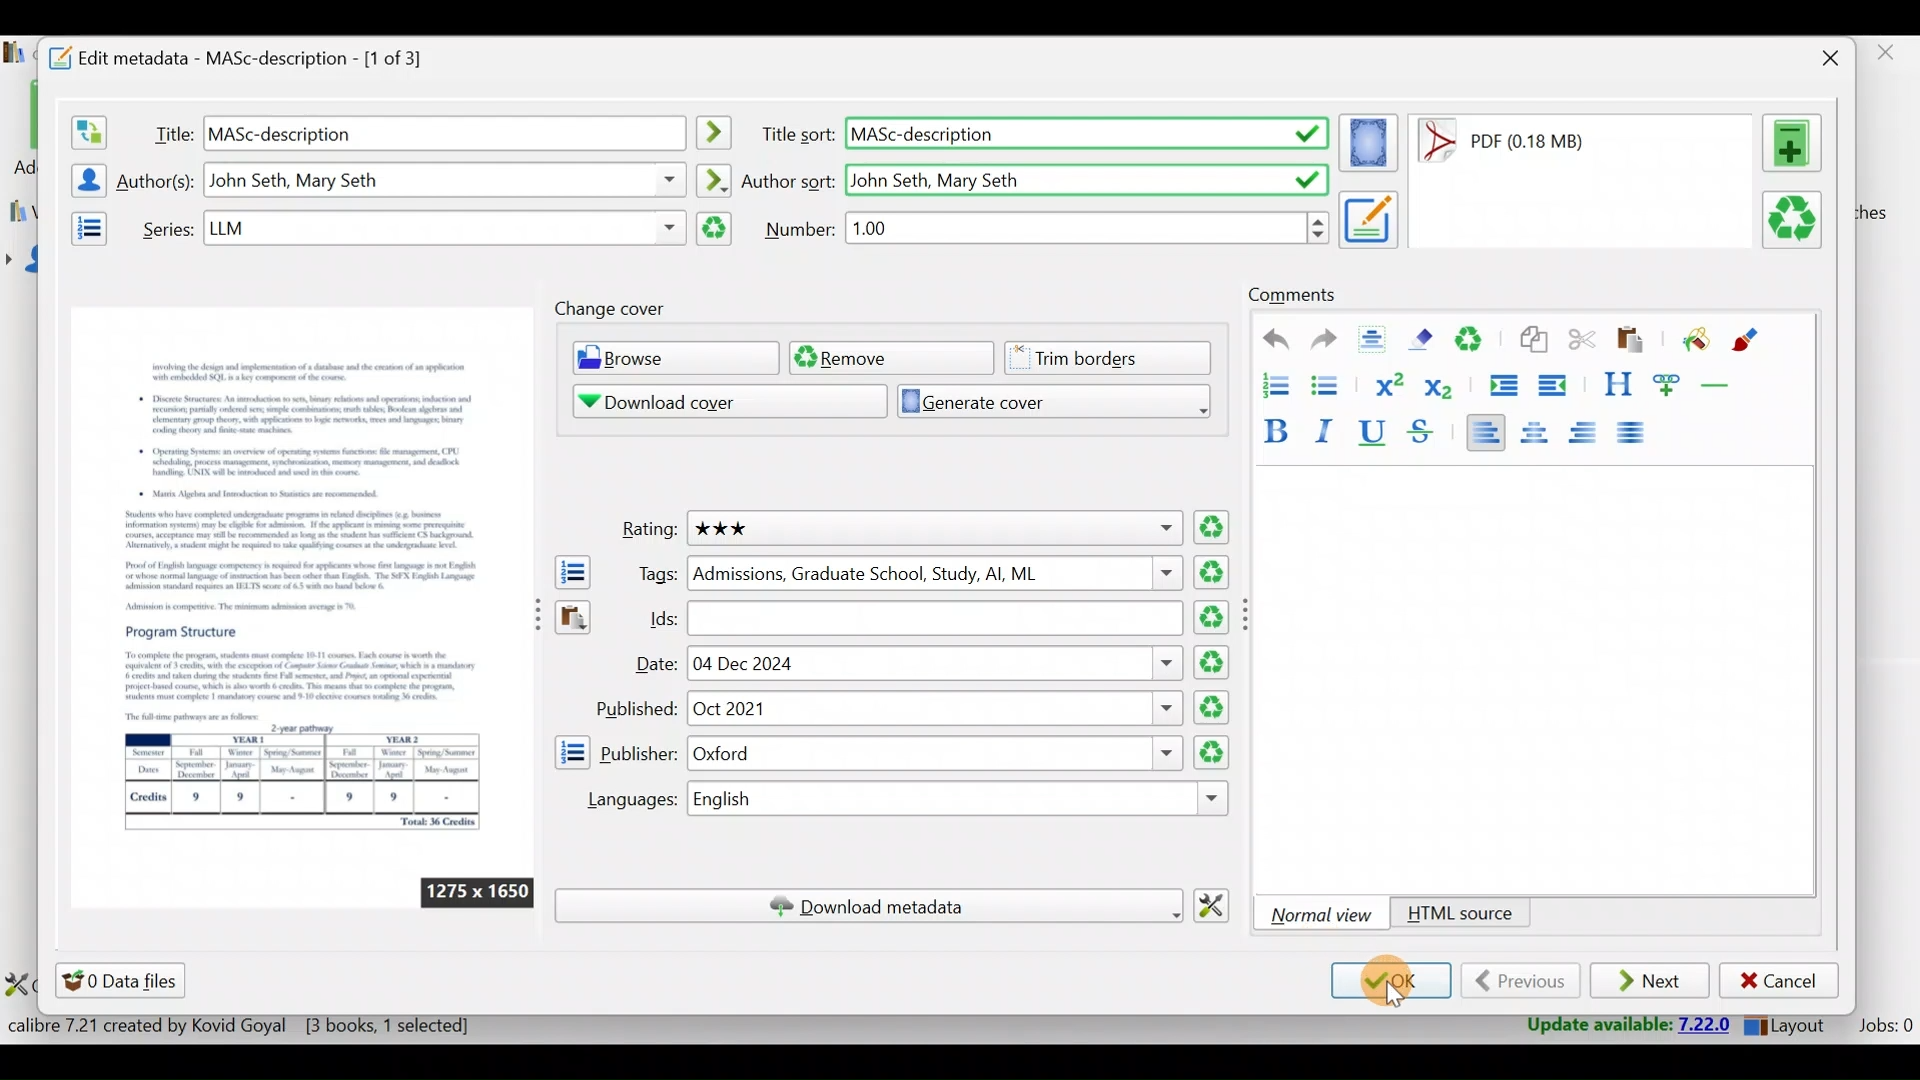  I want to click on Paste contents of the clipboard, so click(571, 622).